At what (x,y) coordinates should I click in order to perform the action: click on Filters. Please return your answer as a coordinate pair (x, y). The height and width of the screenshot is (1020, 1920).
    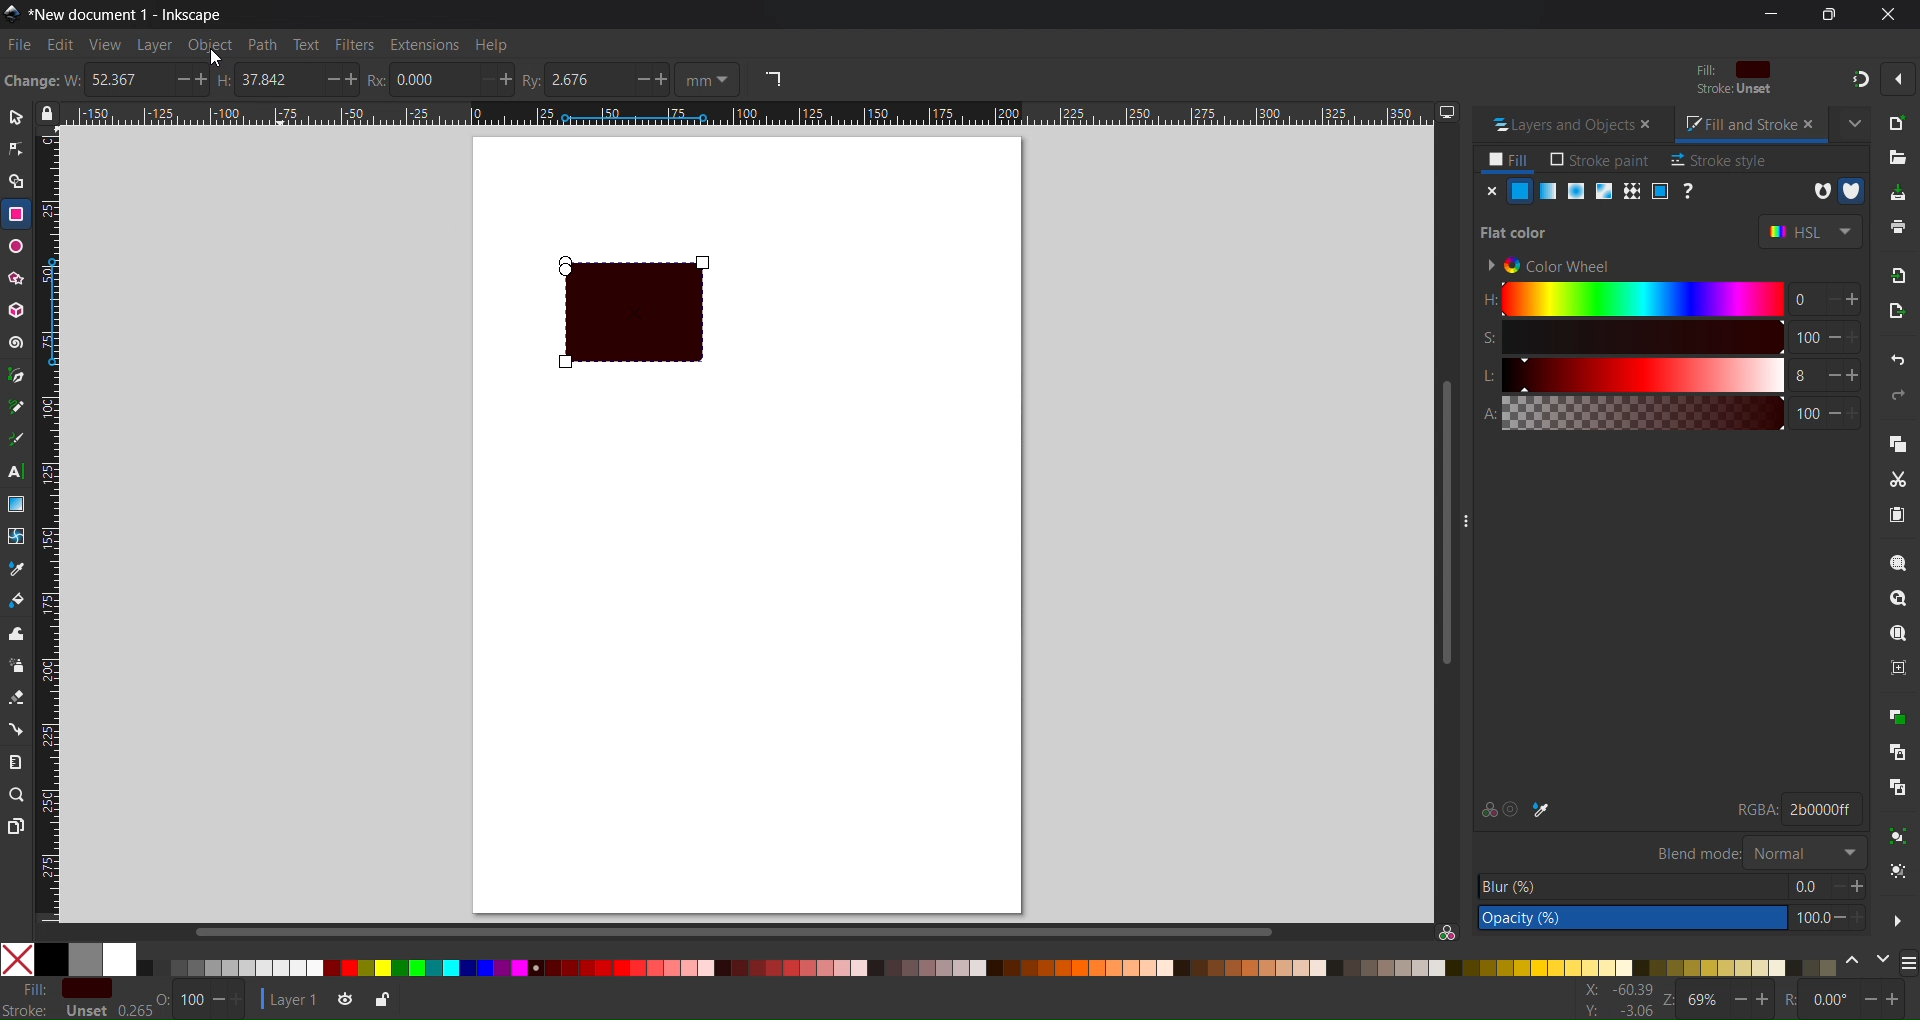
    Looking at the image, I should click on (354, 44).